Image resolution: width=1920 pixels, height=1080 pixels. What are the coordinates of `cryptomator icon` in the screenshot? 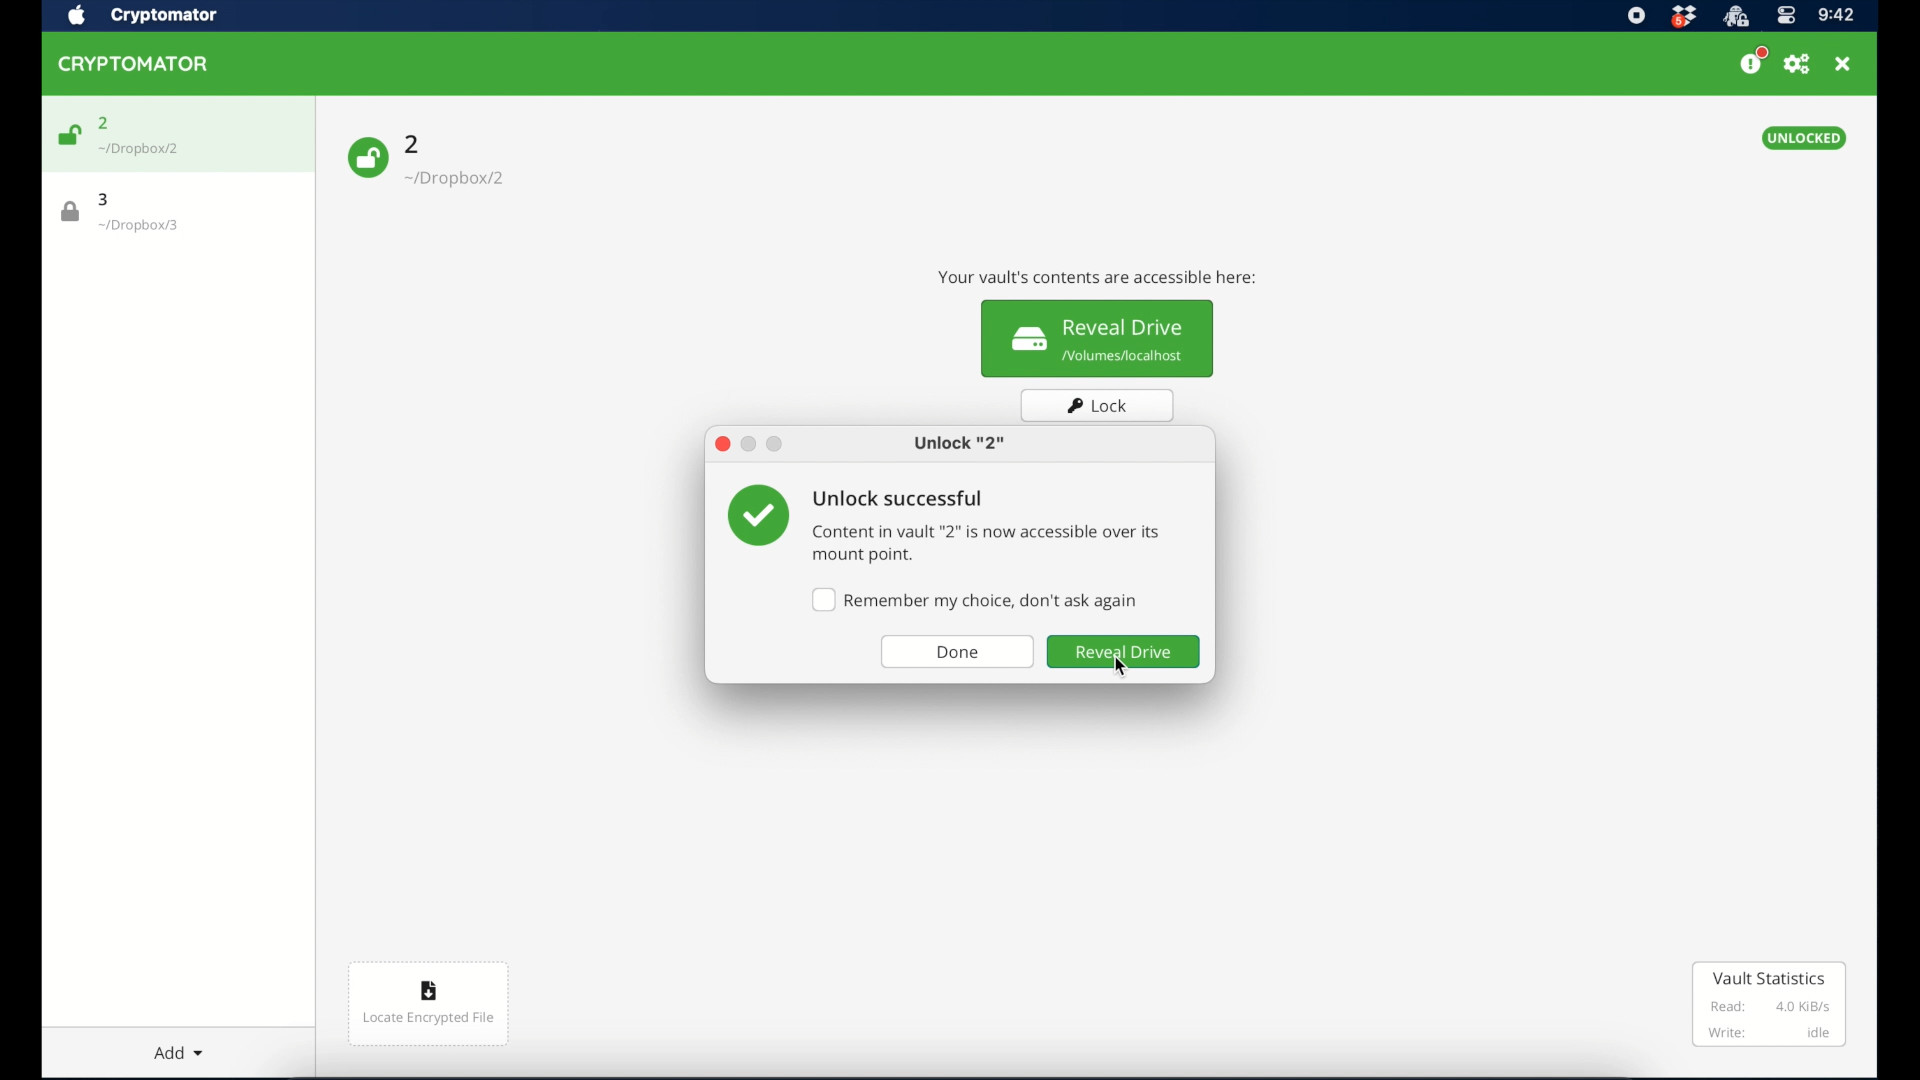 It's located at (1735, 17).